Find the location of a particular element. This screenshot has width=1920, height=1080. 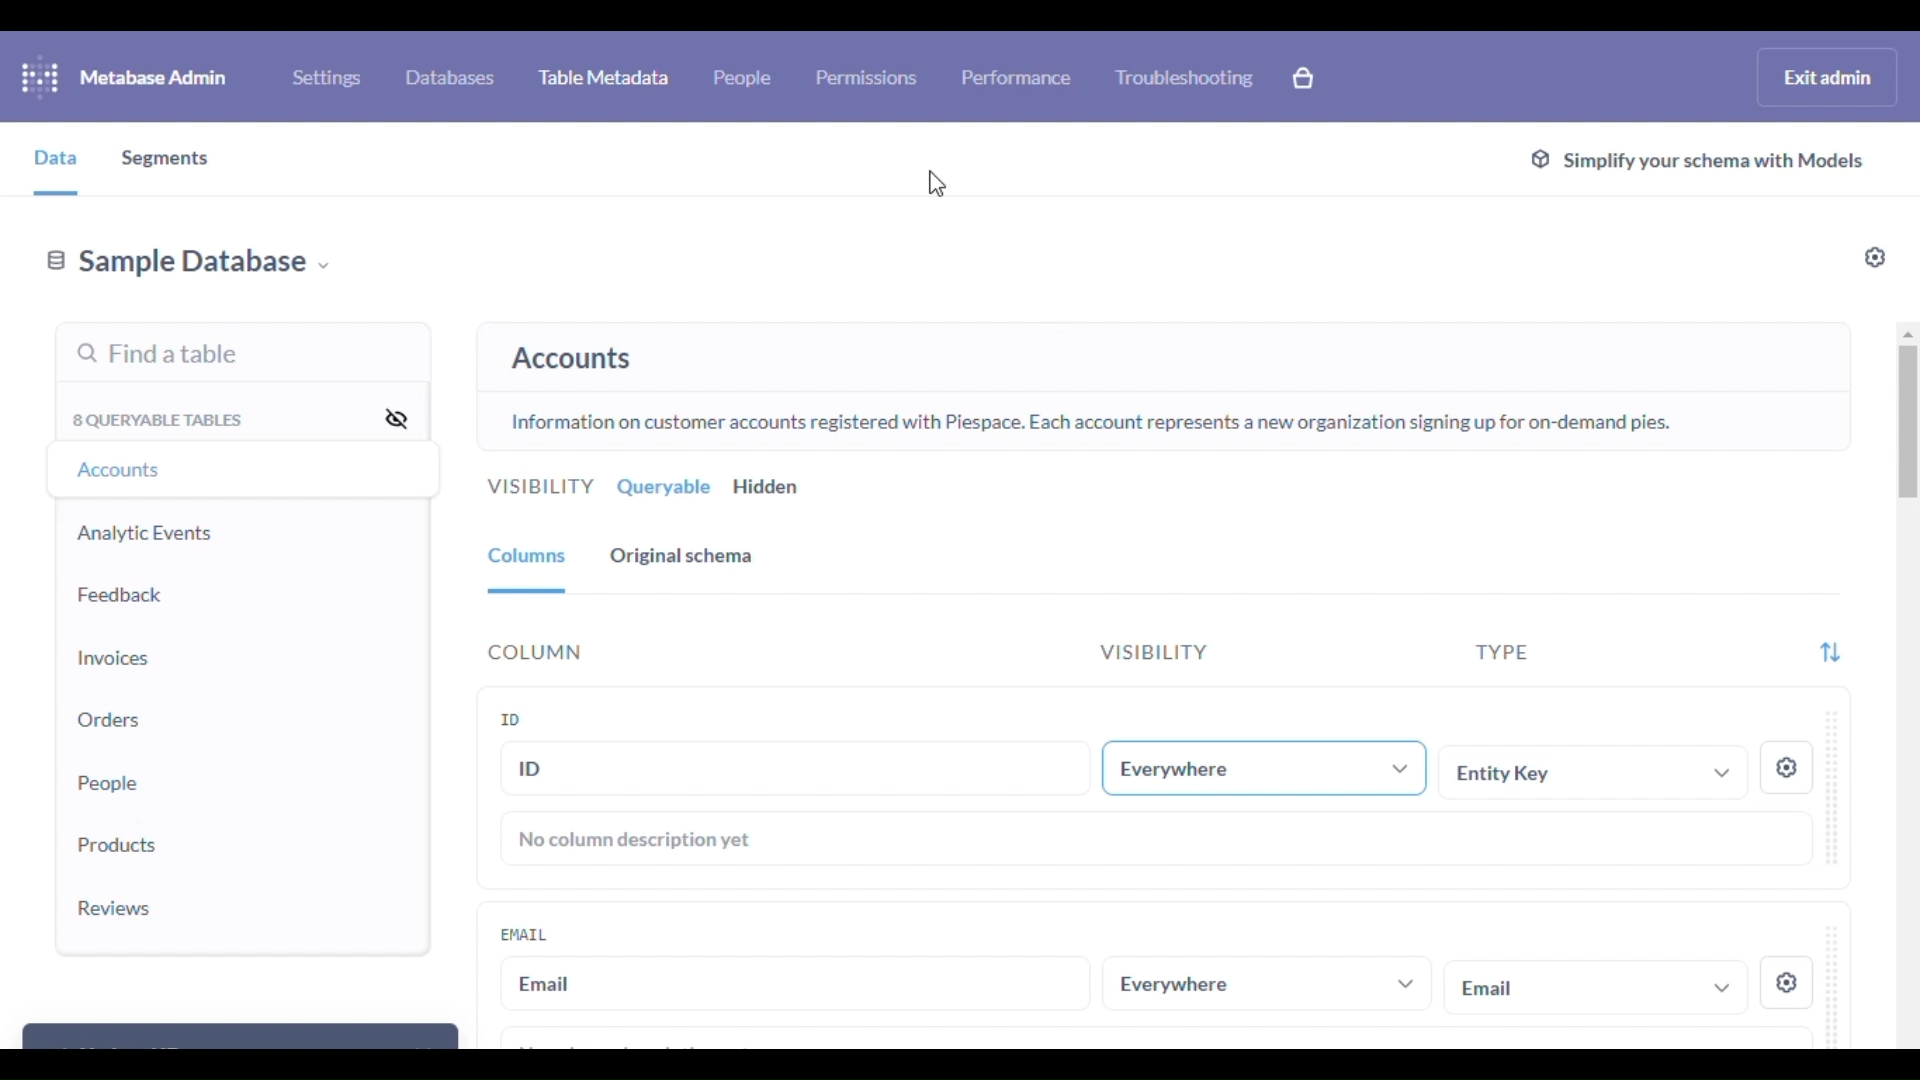

feedback is located at coordinates (121, 595).